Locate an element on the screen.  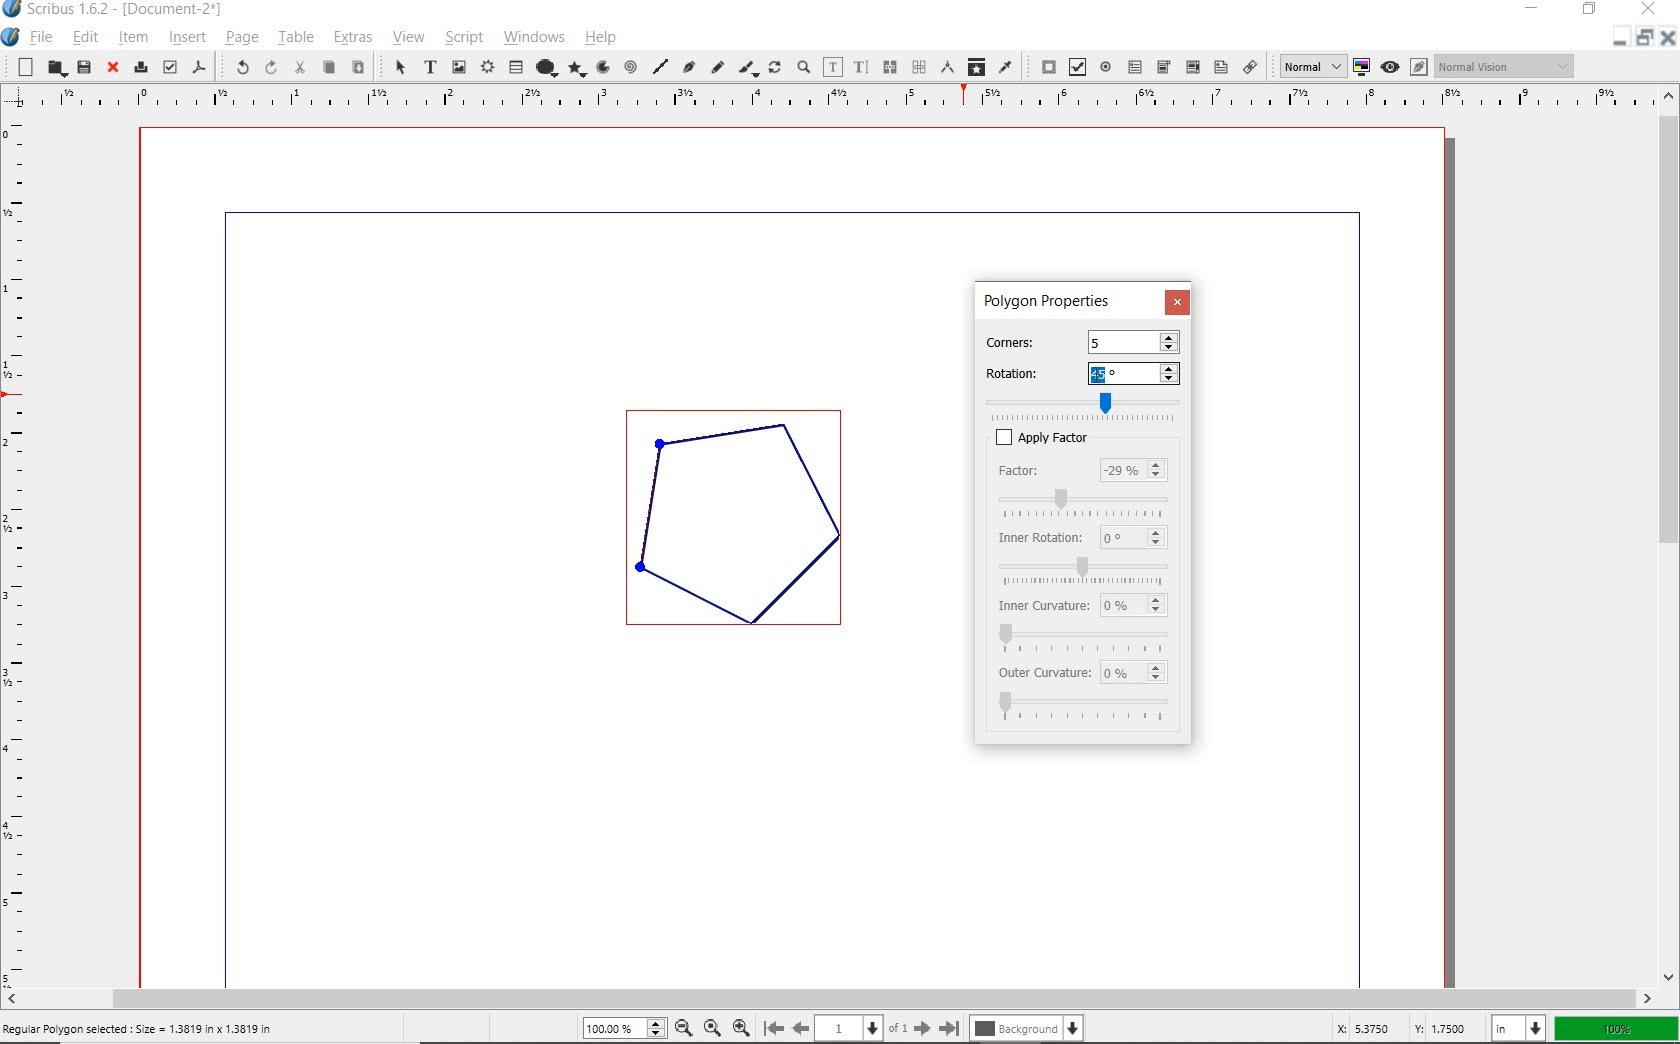
edit contents of frame is located at coordinates (833, 66).